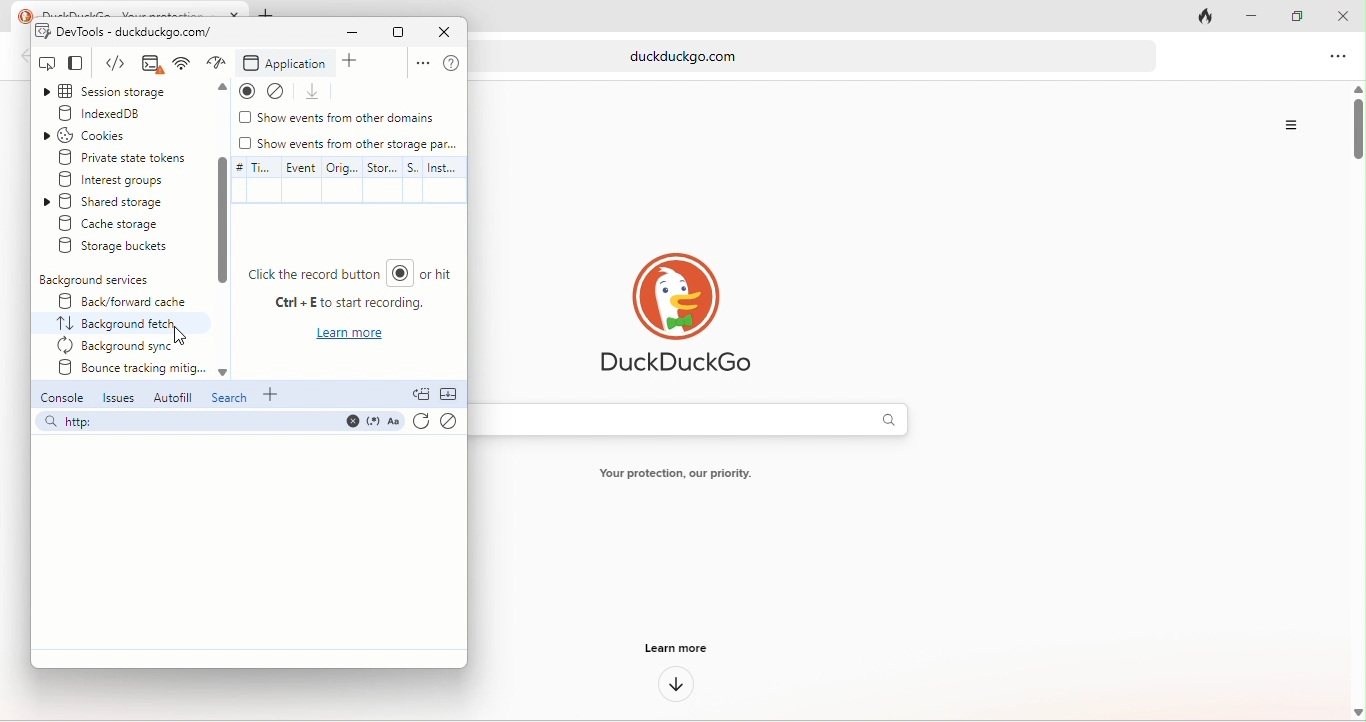 The height and width of the screenshot is (722, 1366). Describe the element at coordinates (105, 135) in the screenshot. I see `cookies` at that location.